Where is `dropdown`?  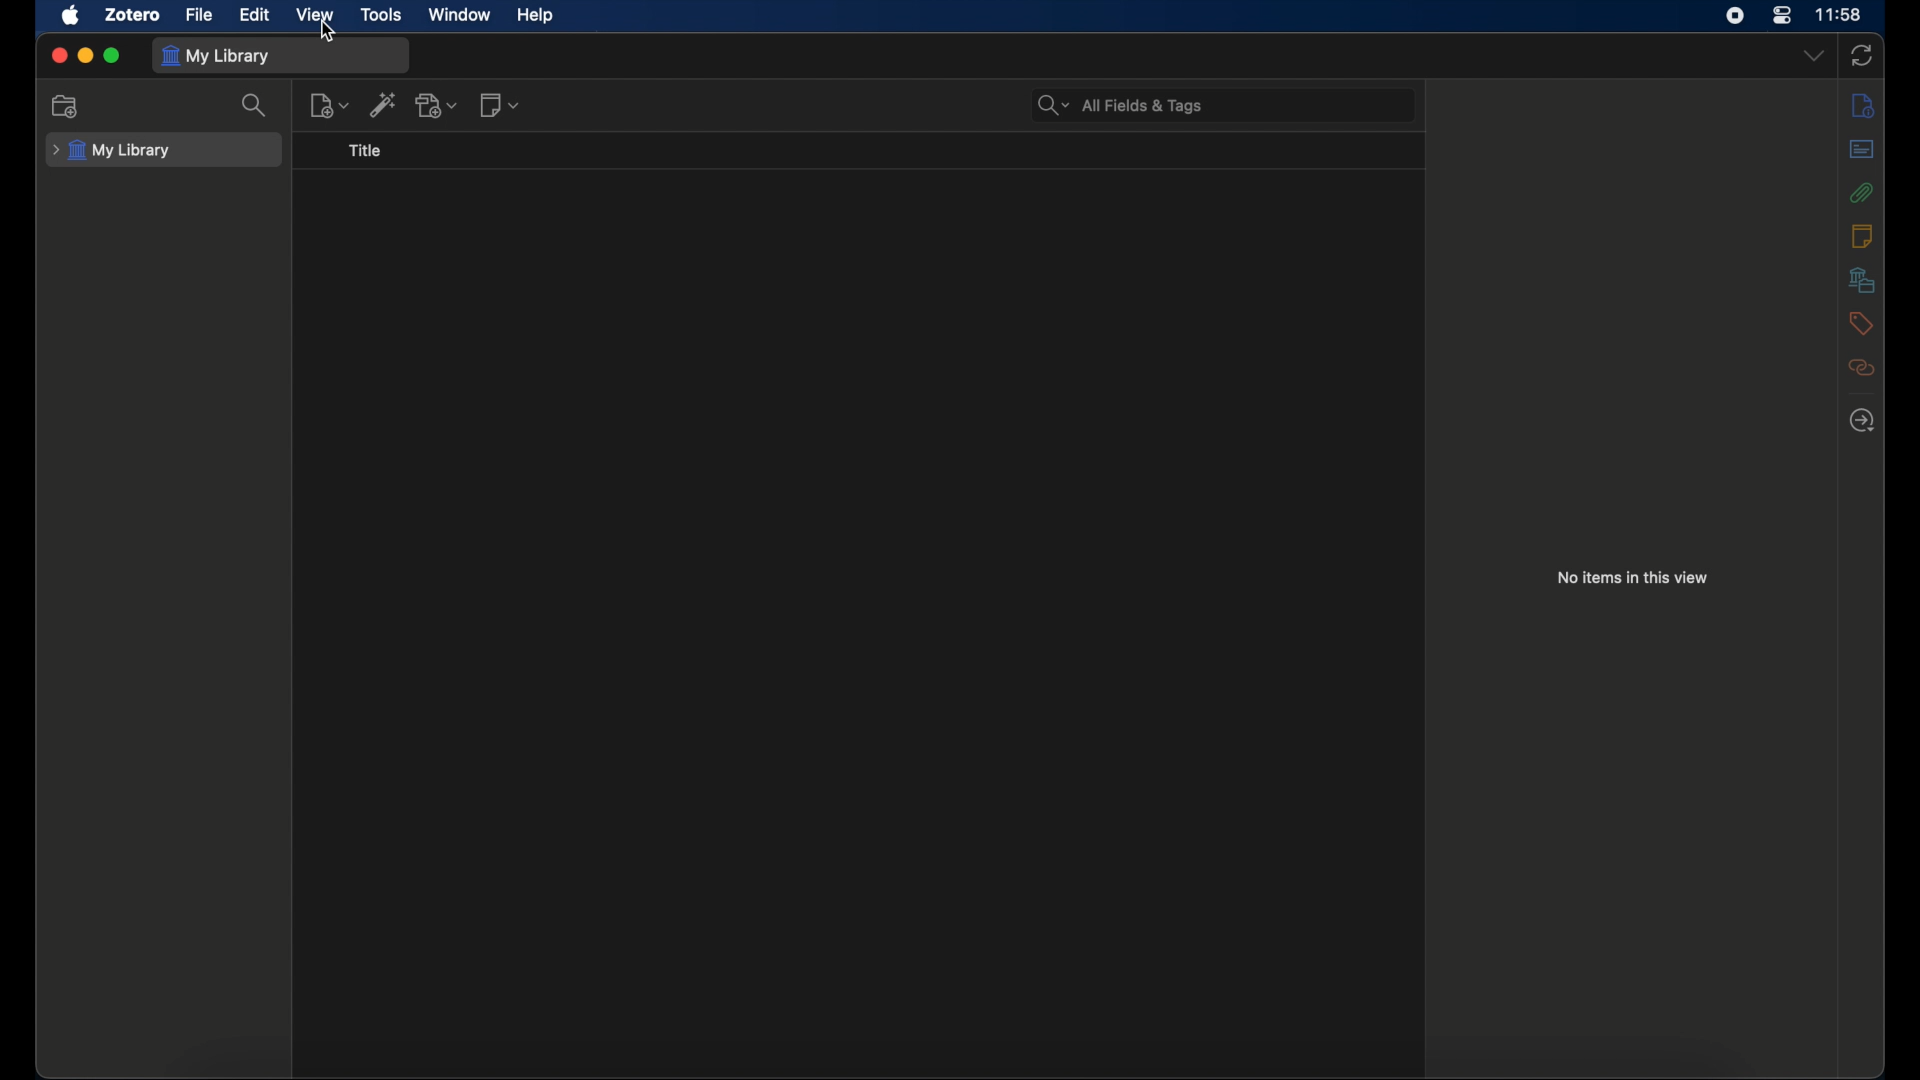 dropdown is located at coordinates (1814, 55).